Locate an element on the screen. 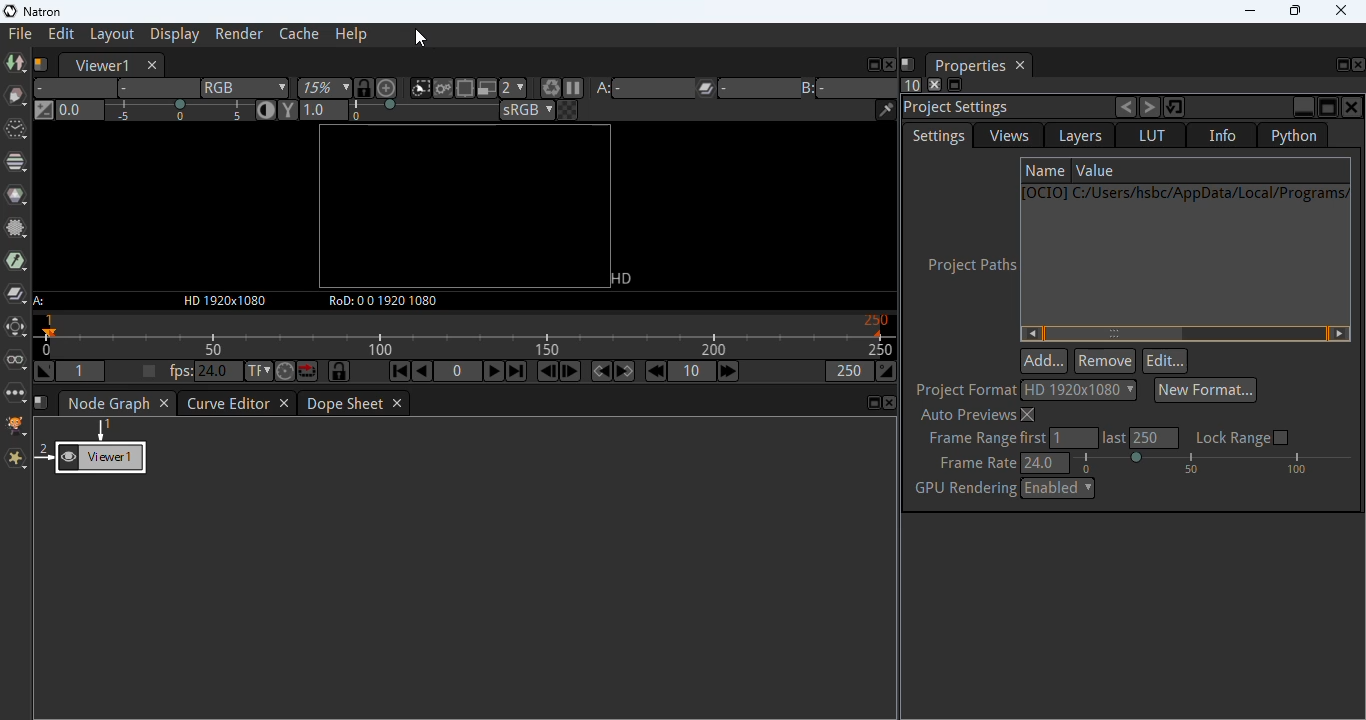 This screenshot has width=1366, height=720. name is located at coordinates (1045, 171).